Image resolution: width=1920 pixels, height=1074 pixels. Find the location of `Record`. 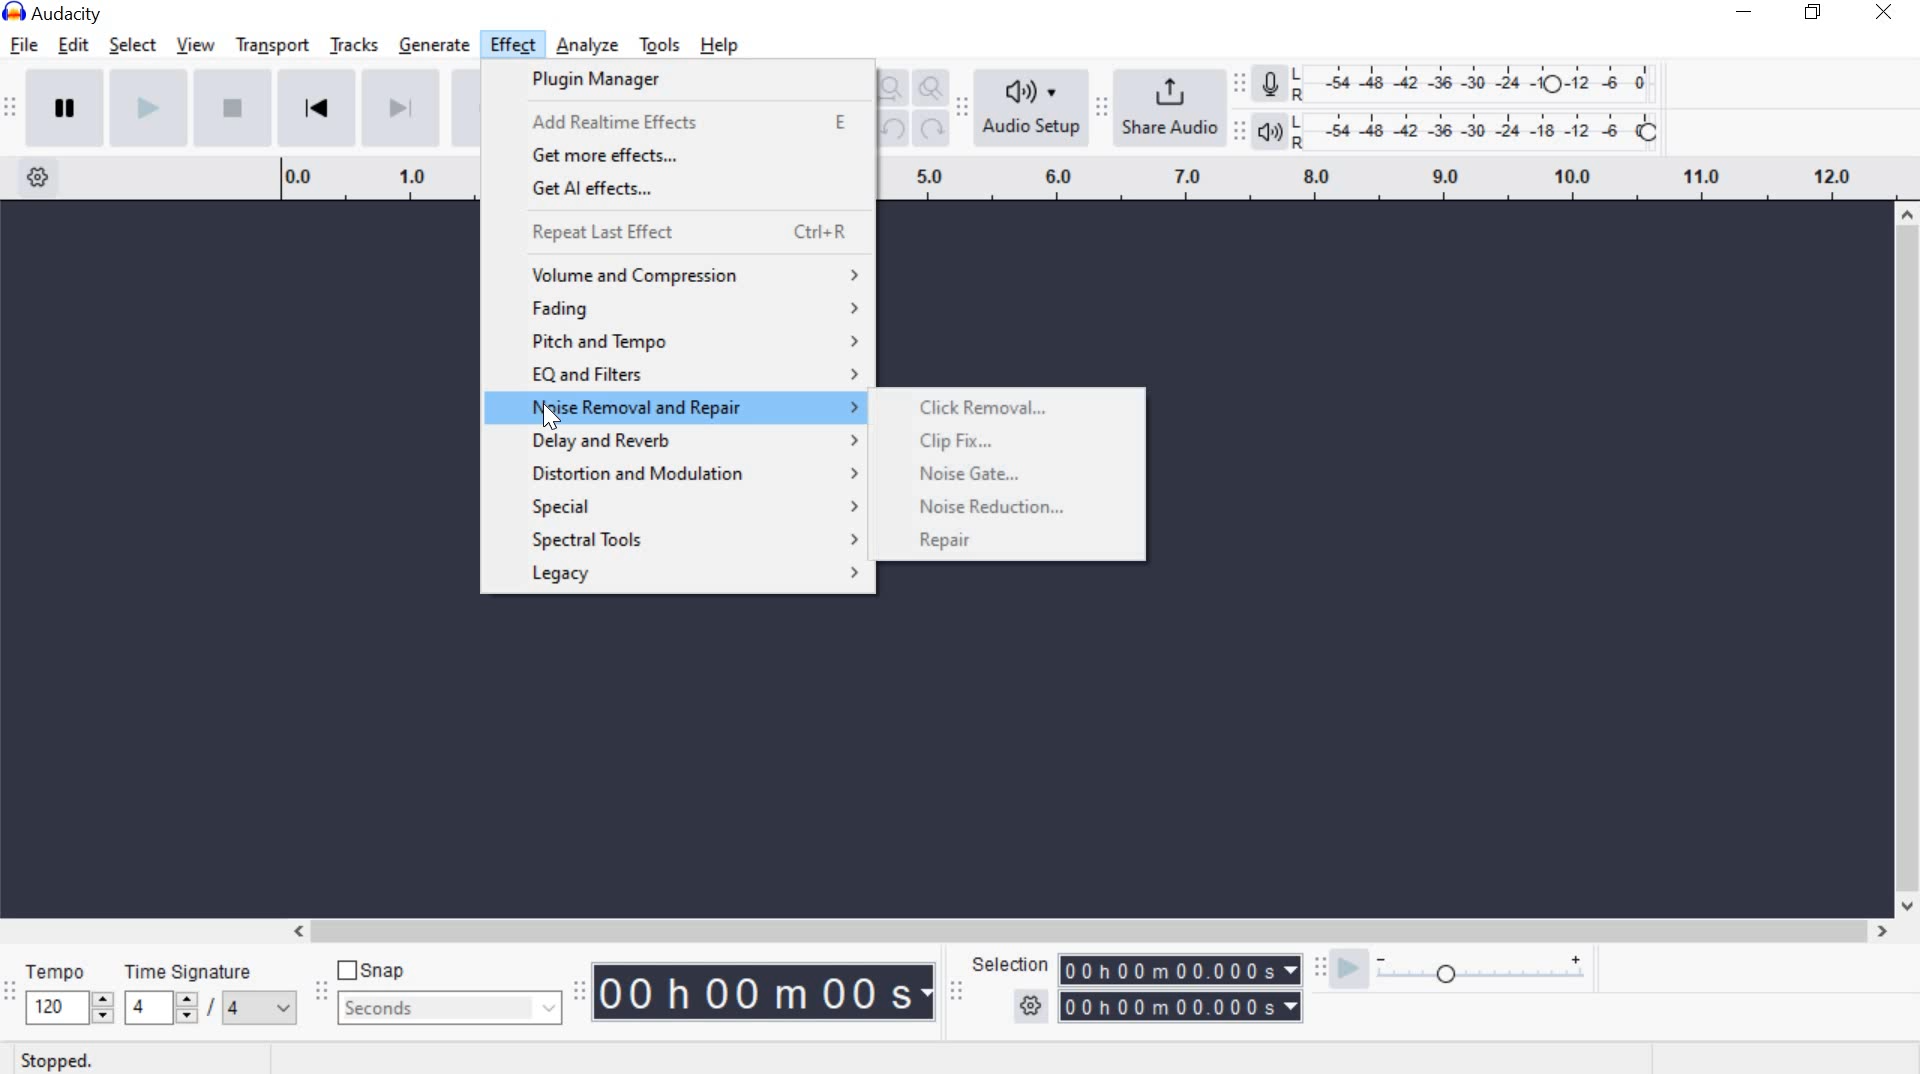

Record is located at coordinates (486, 110).